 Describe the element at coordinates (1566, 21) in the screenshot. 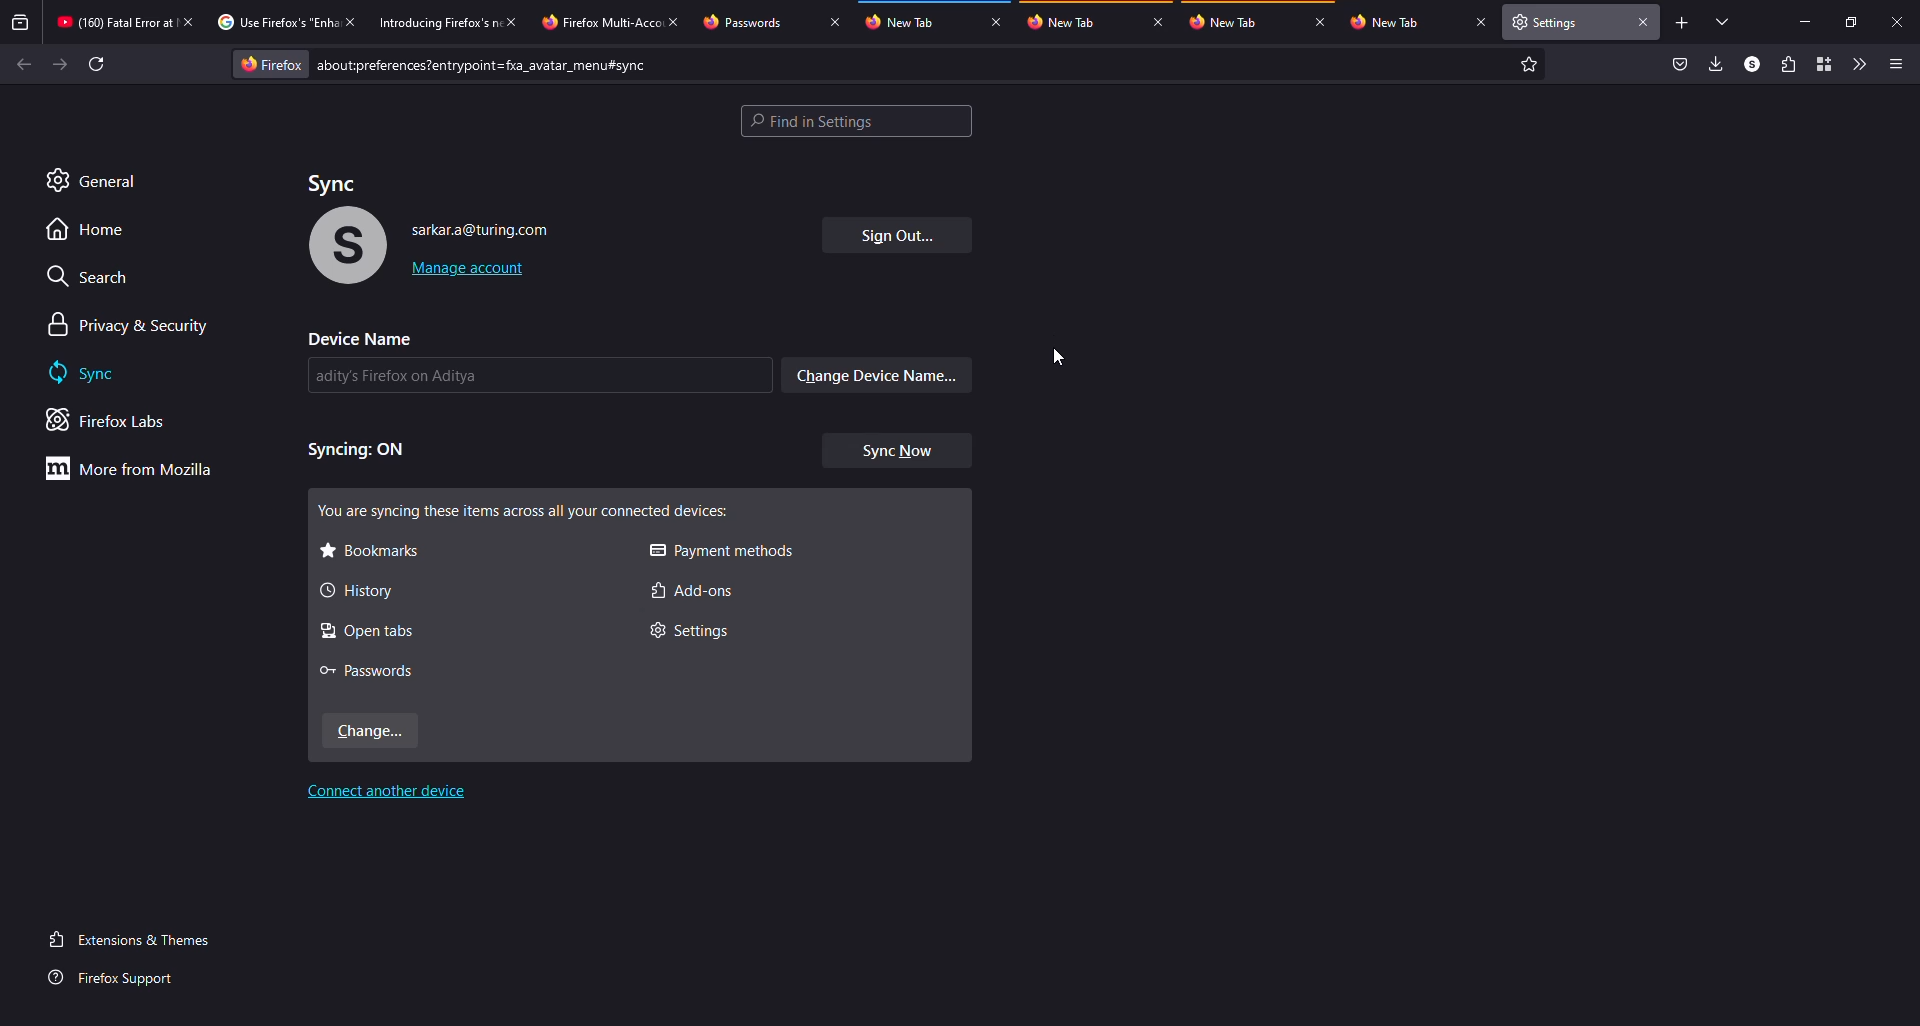

I see `tab` at that location.